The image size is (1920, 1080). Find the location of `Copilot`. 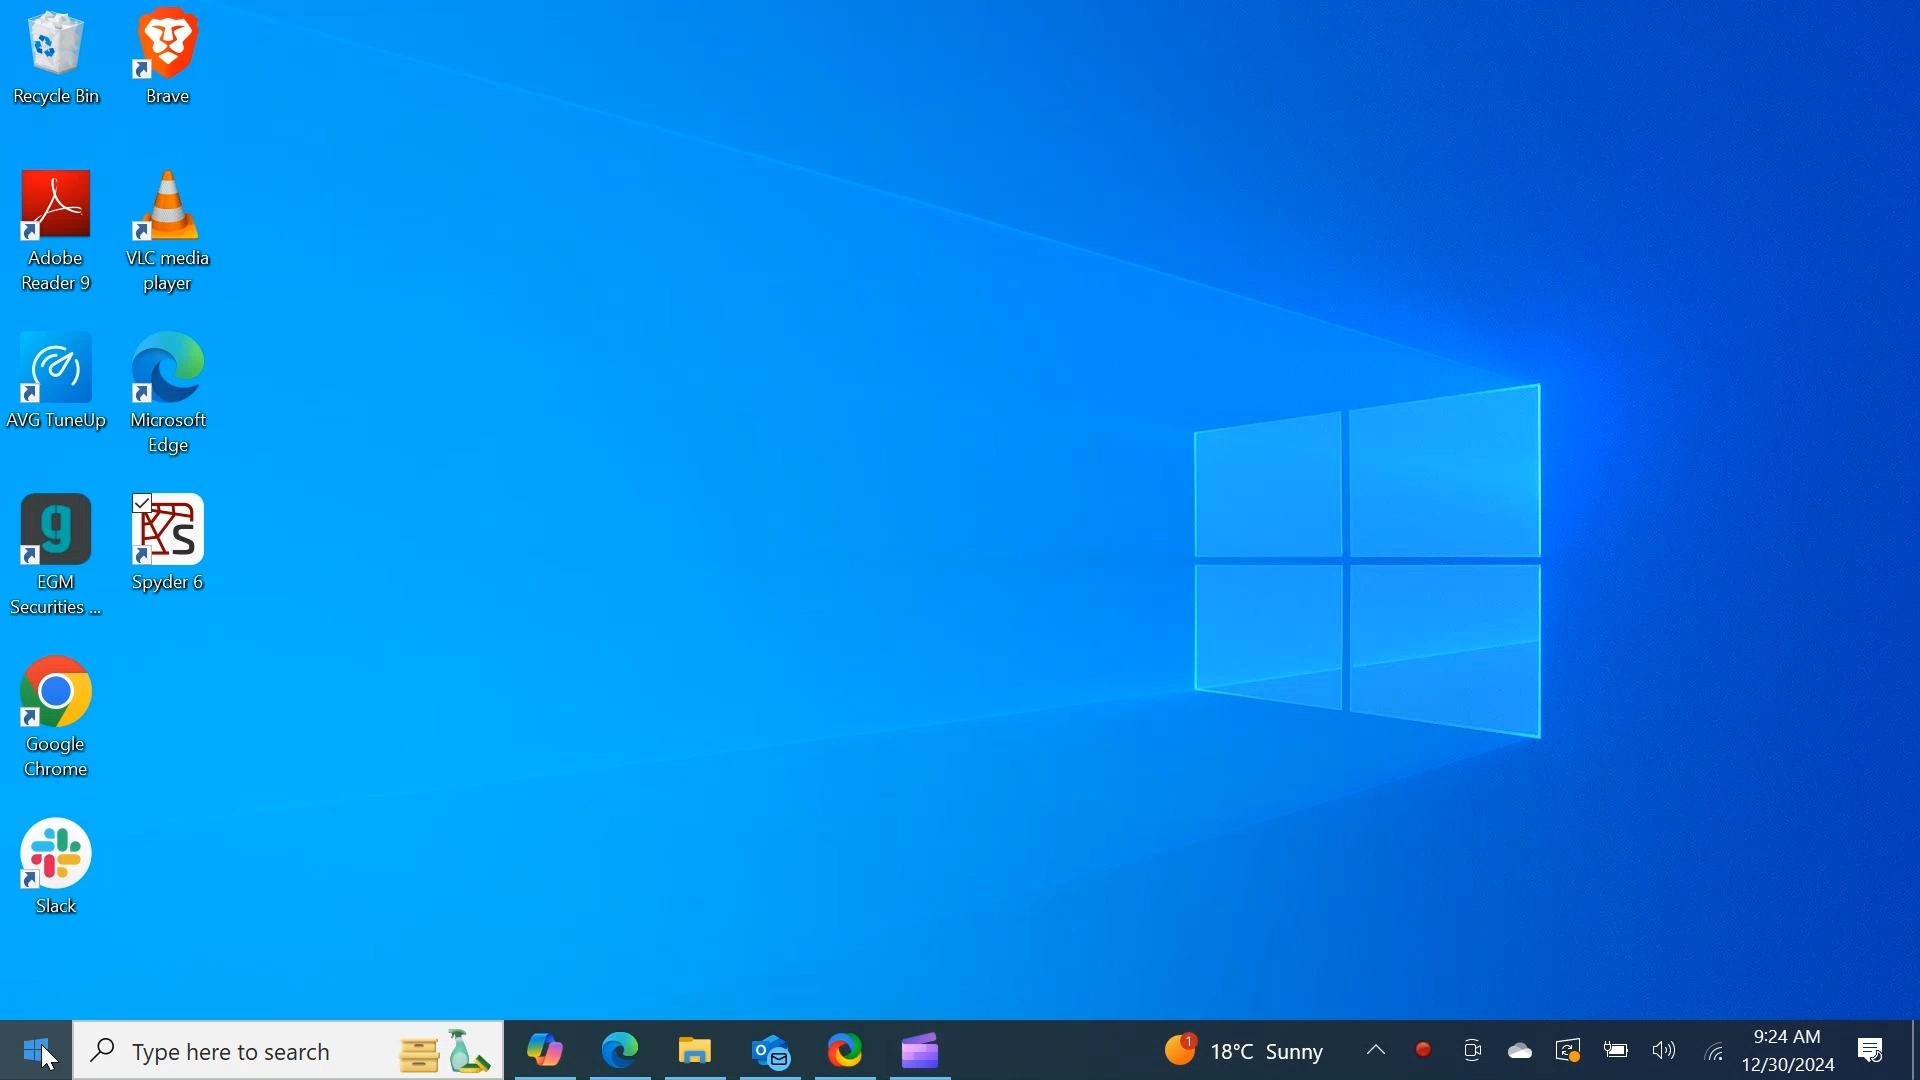

Copilot is located at coordinates (547, 1050).